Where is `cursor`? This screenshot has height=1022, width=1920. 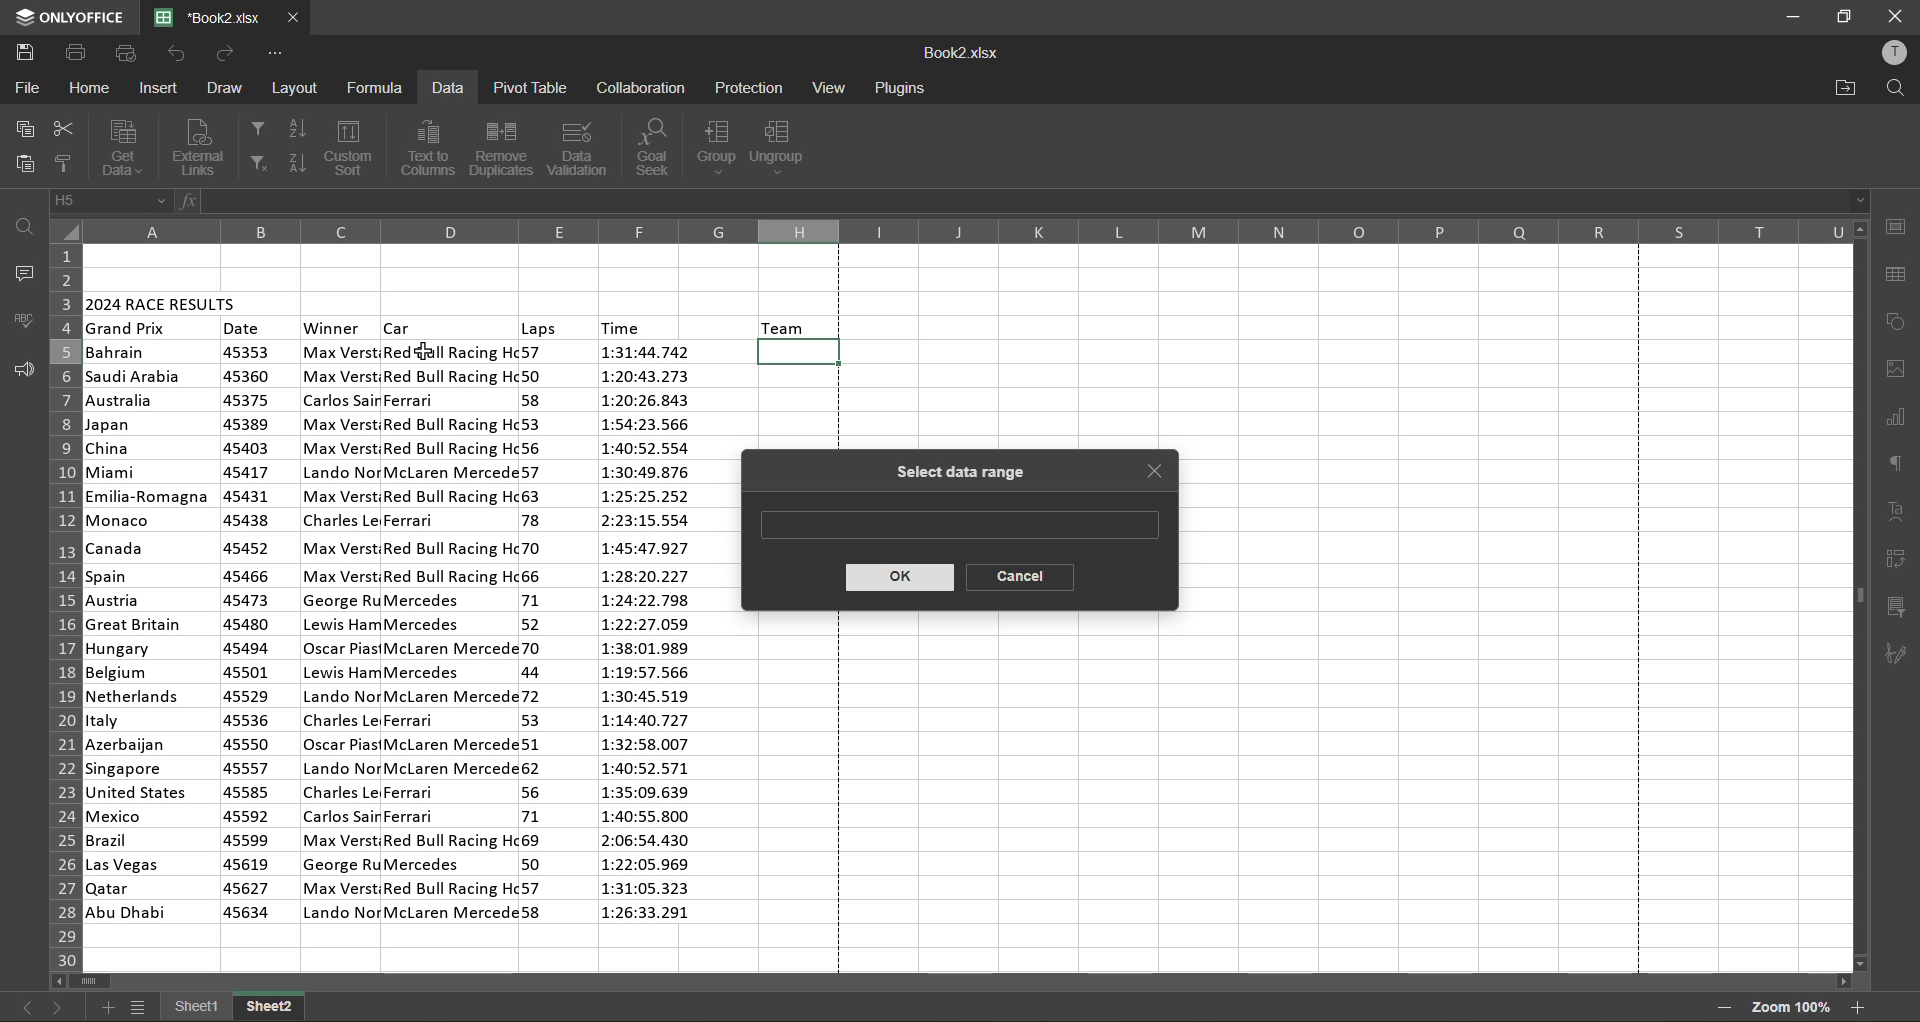
cursor is located at coordinates (424, 356).